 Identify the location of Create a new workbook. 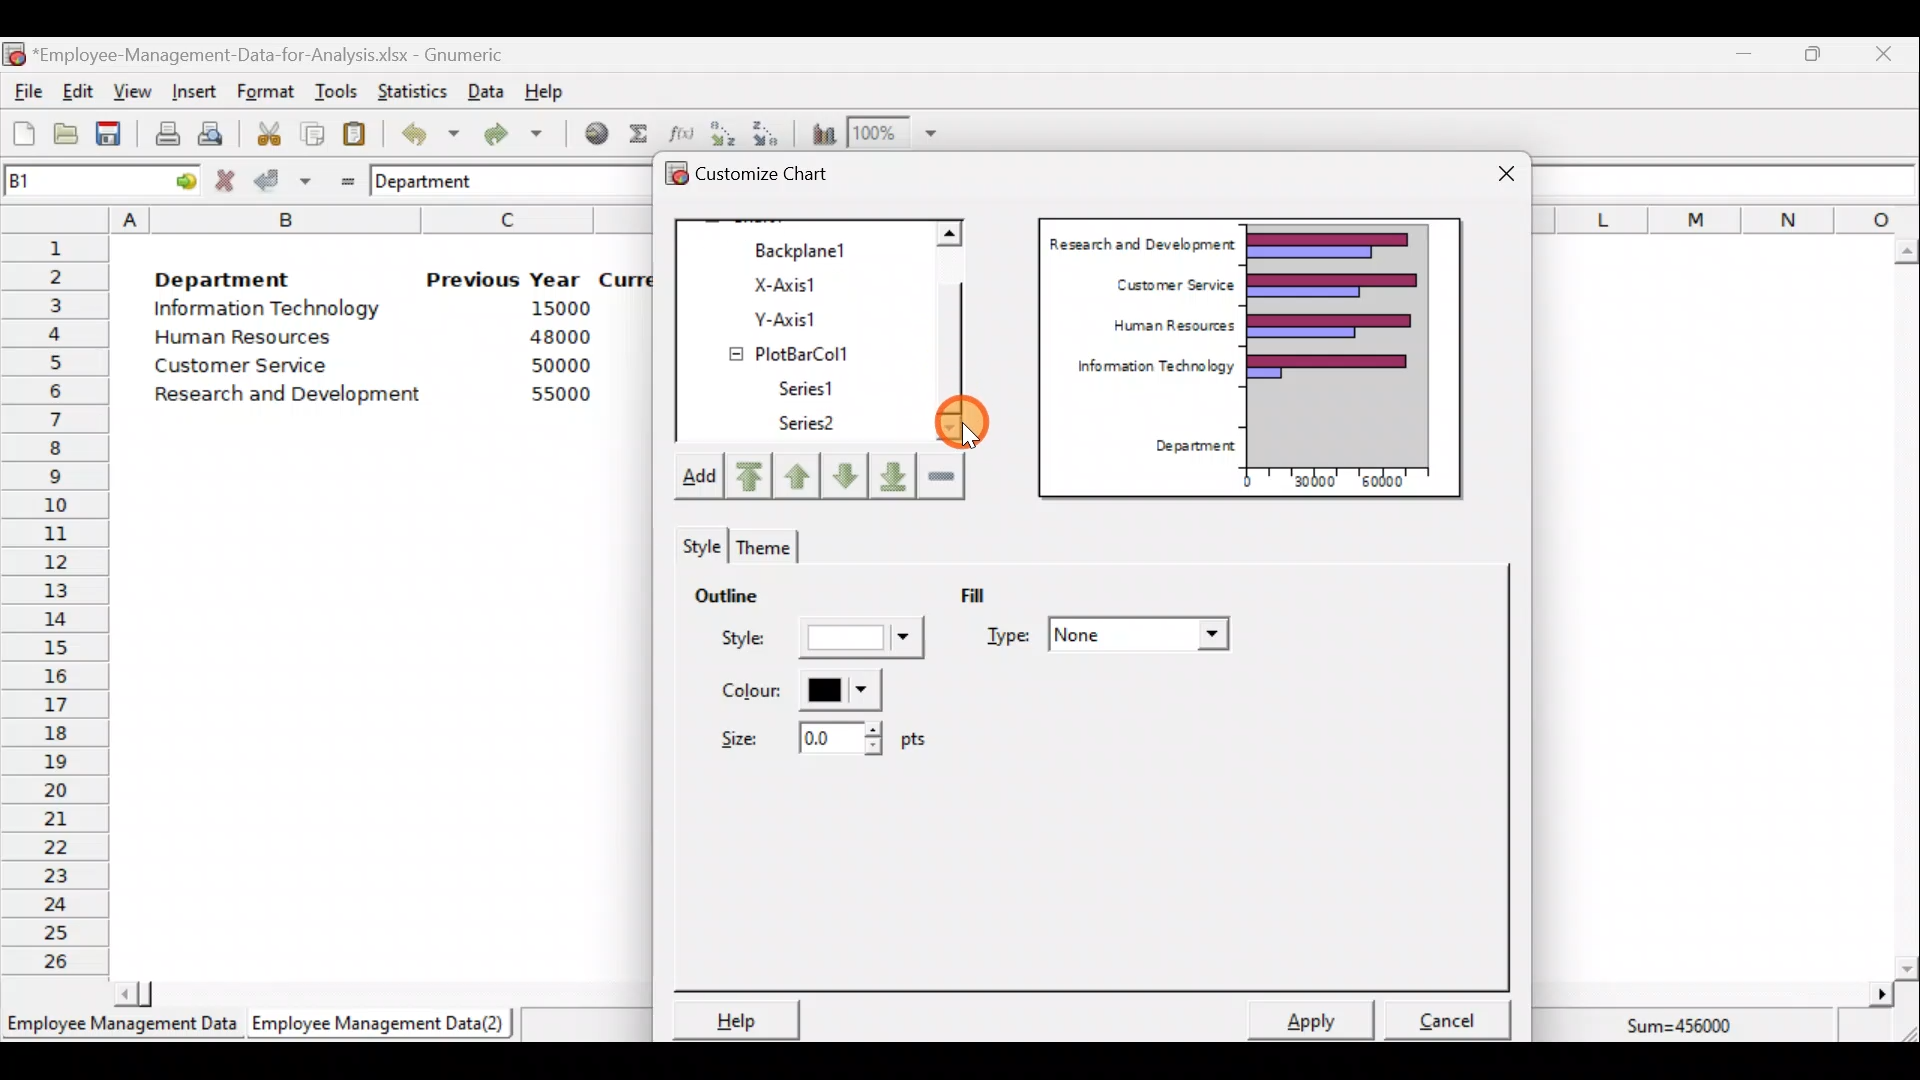
(24, 133).